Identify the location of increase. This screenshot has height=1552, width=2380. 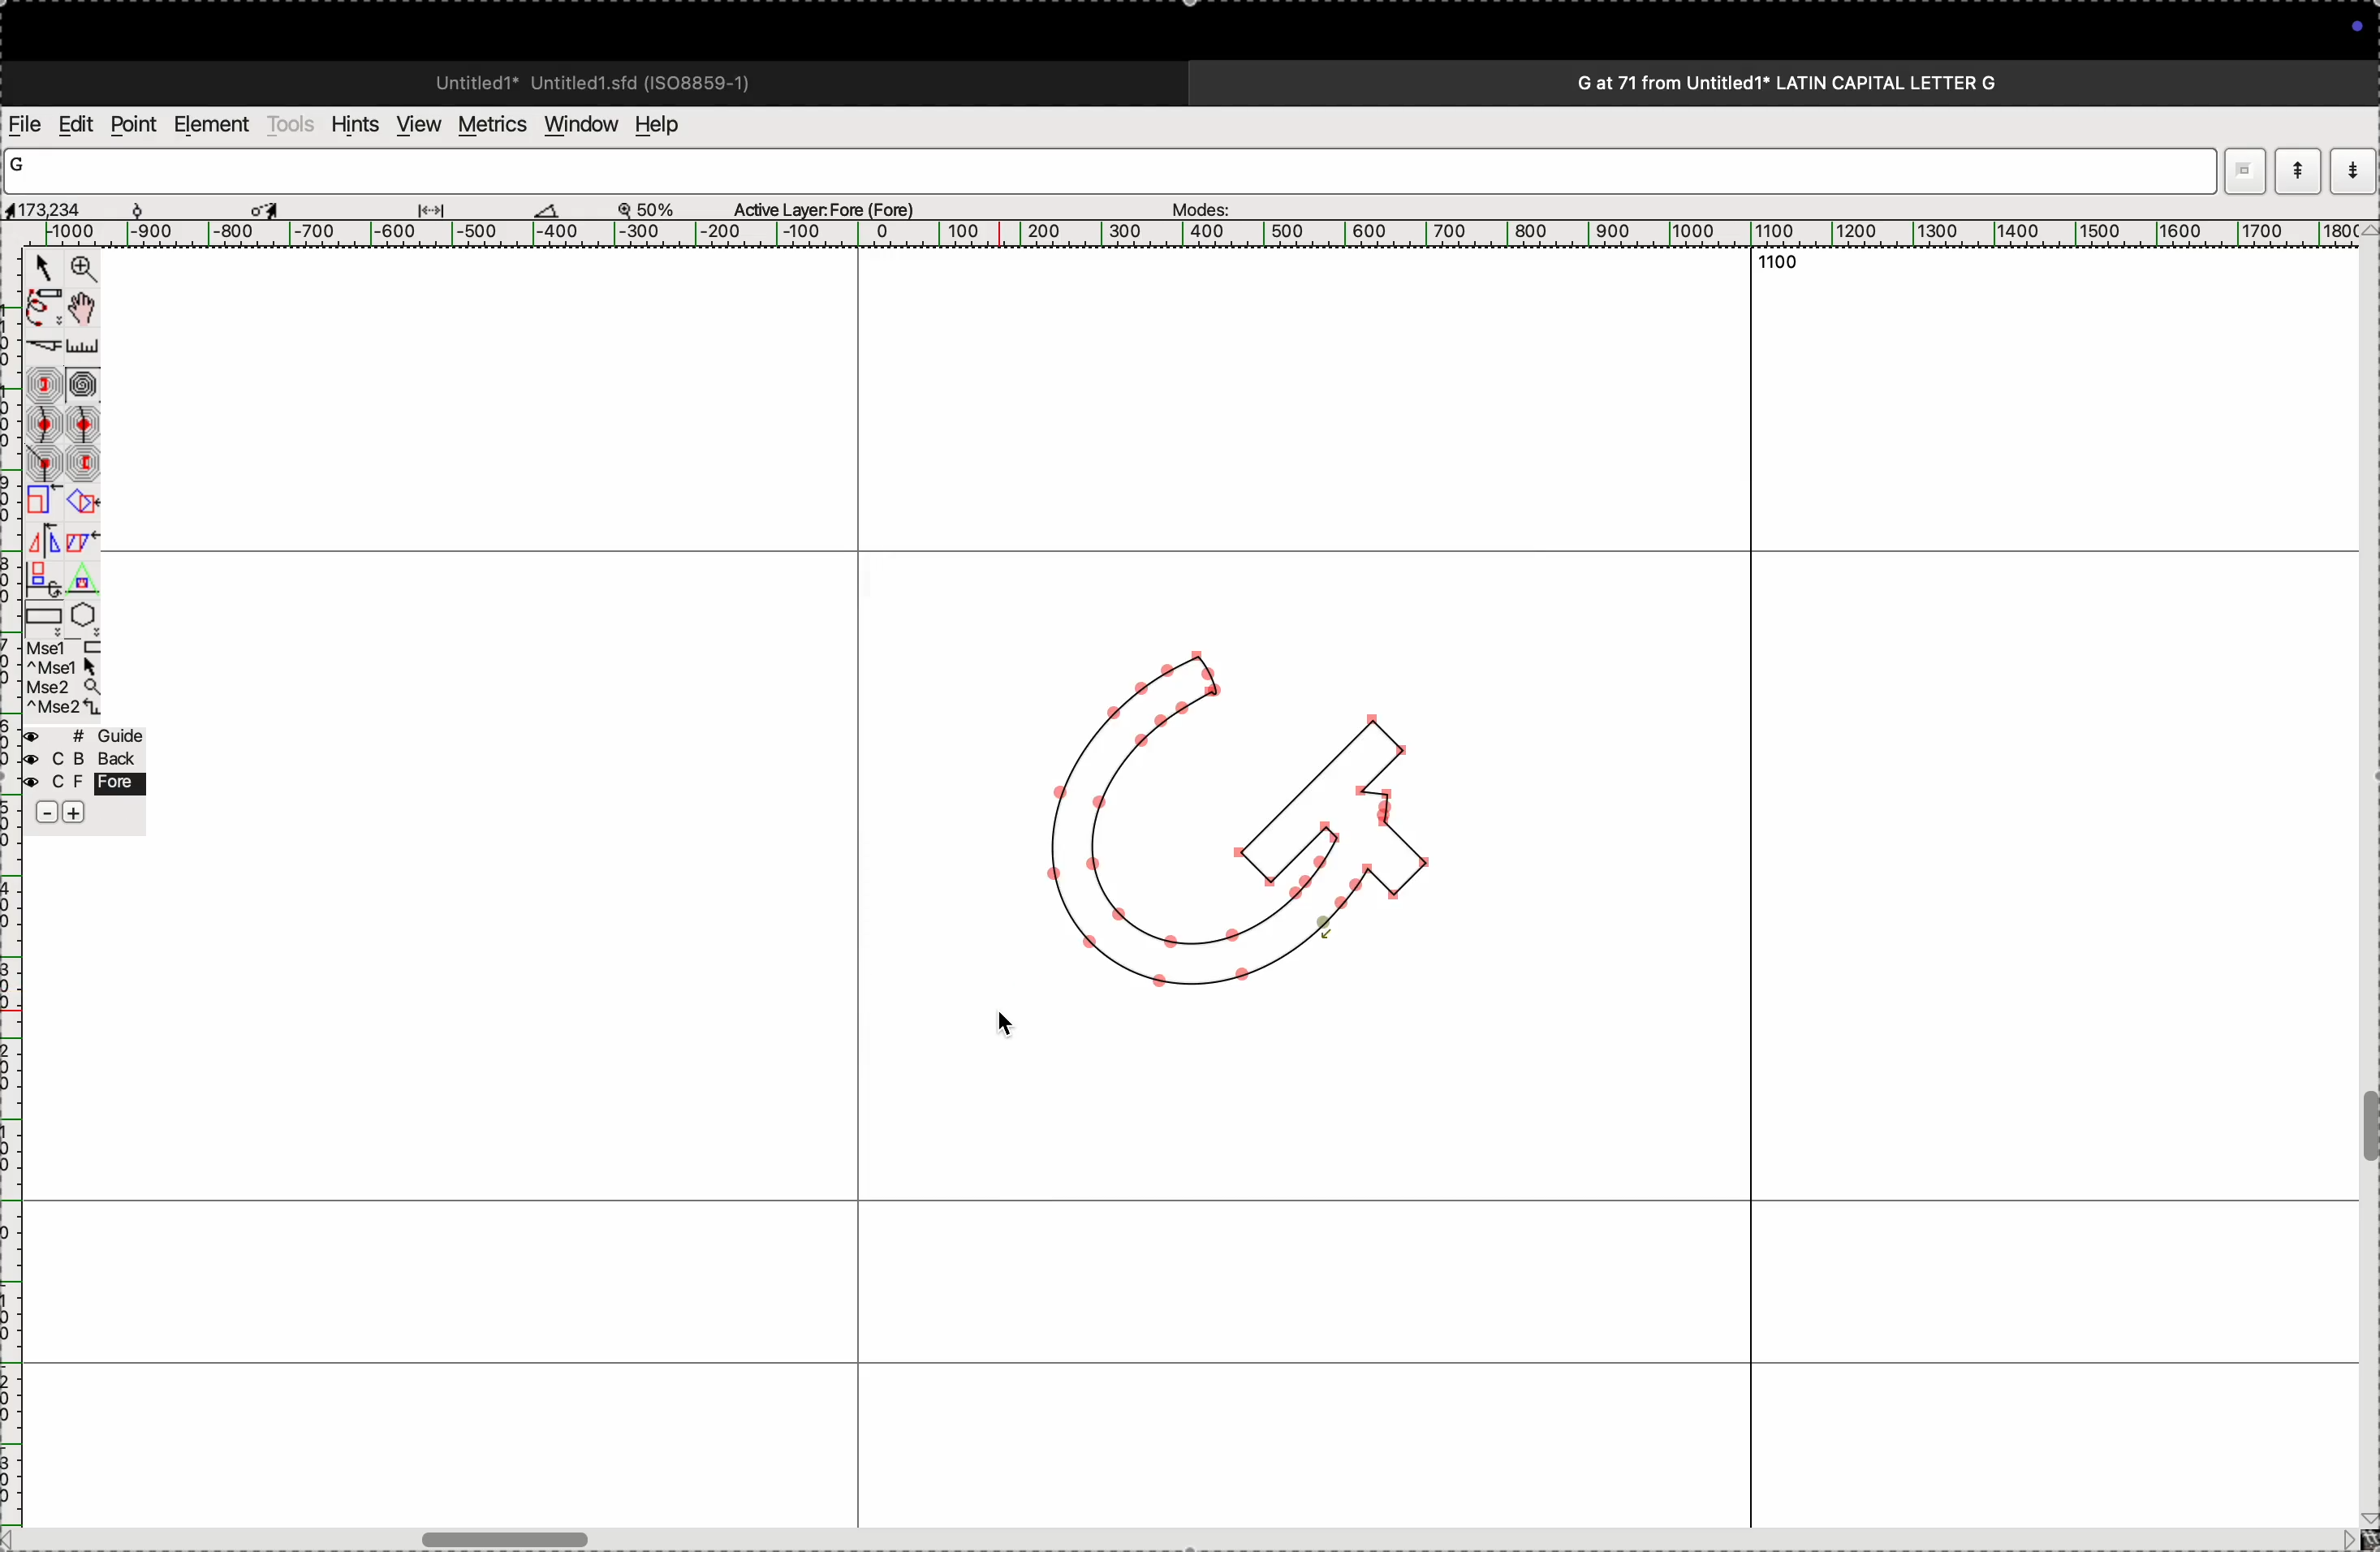
(74, 811).